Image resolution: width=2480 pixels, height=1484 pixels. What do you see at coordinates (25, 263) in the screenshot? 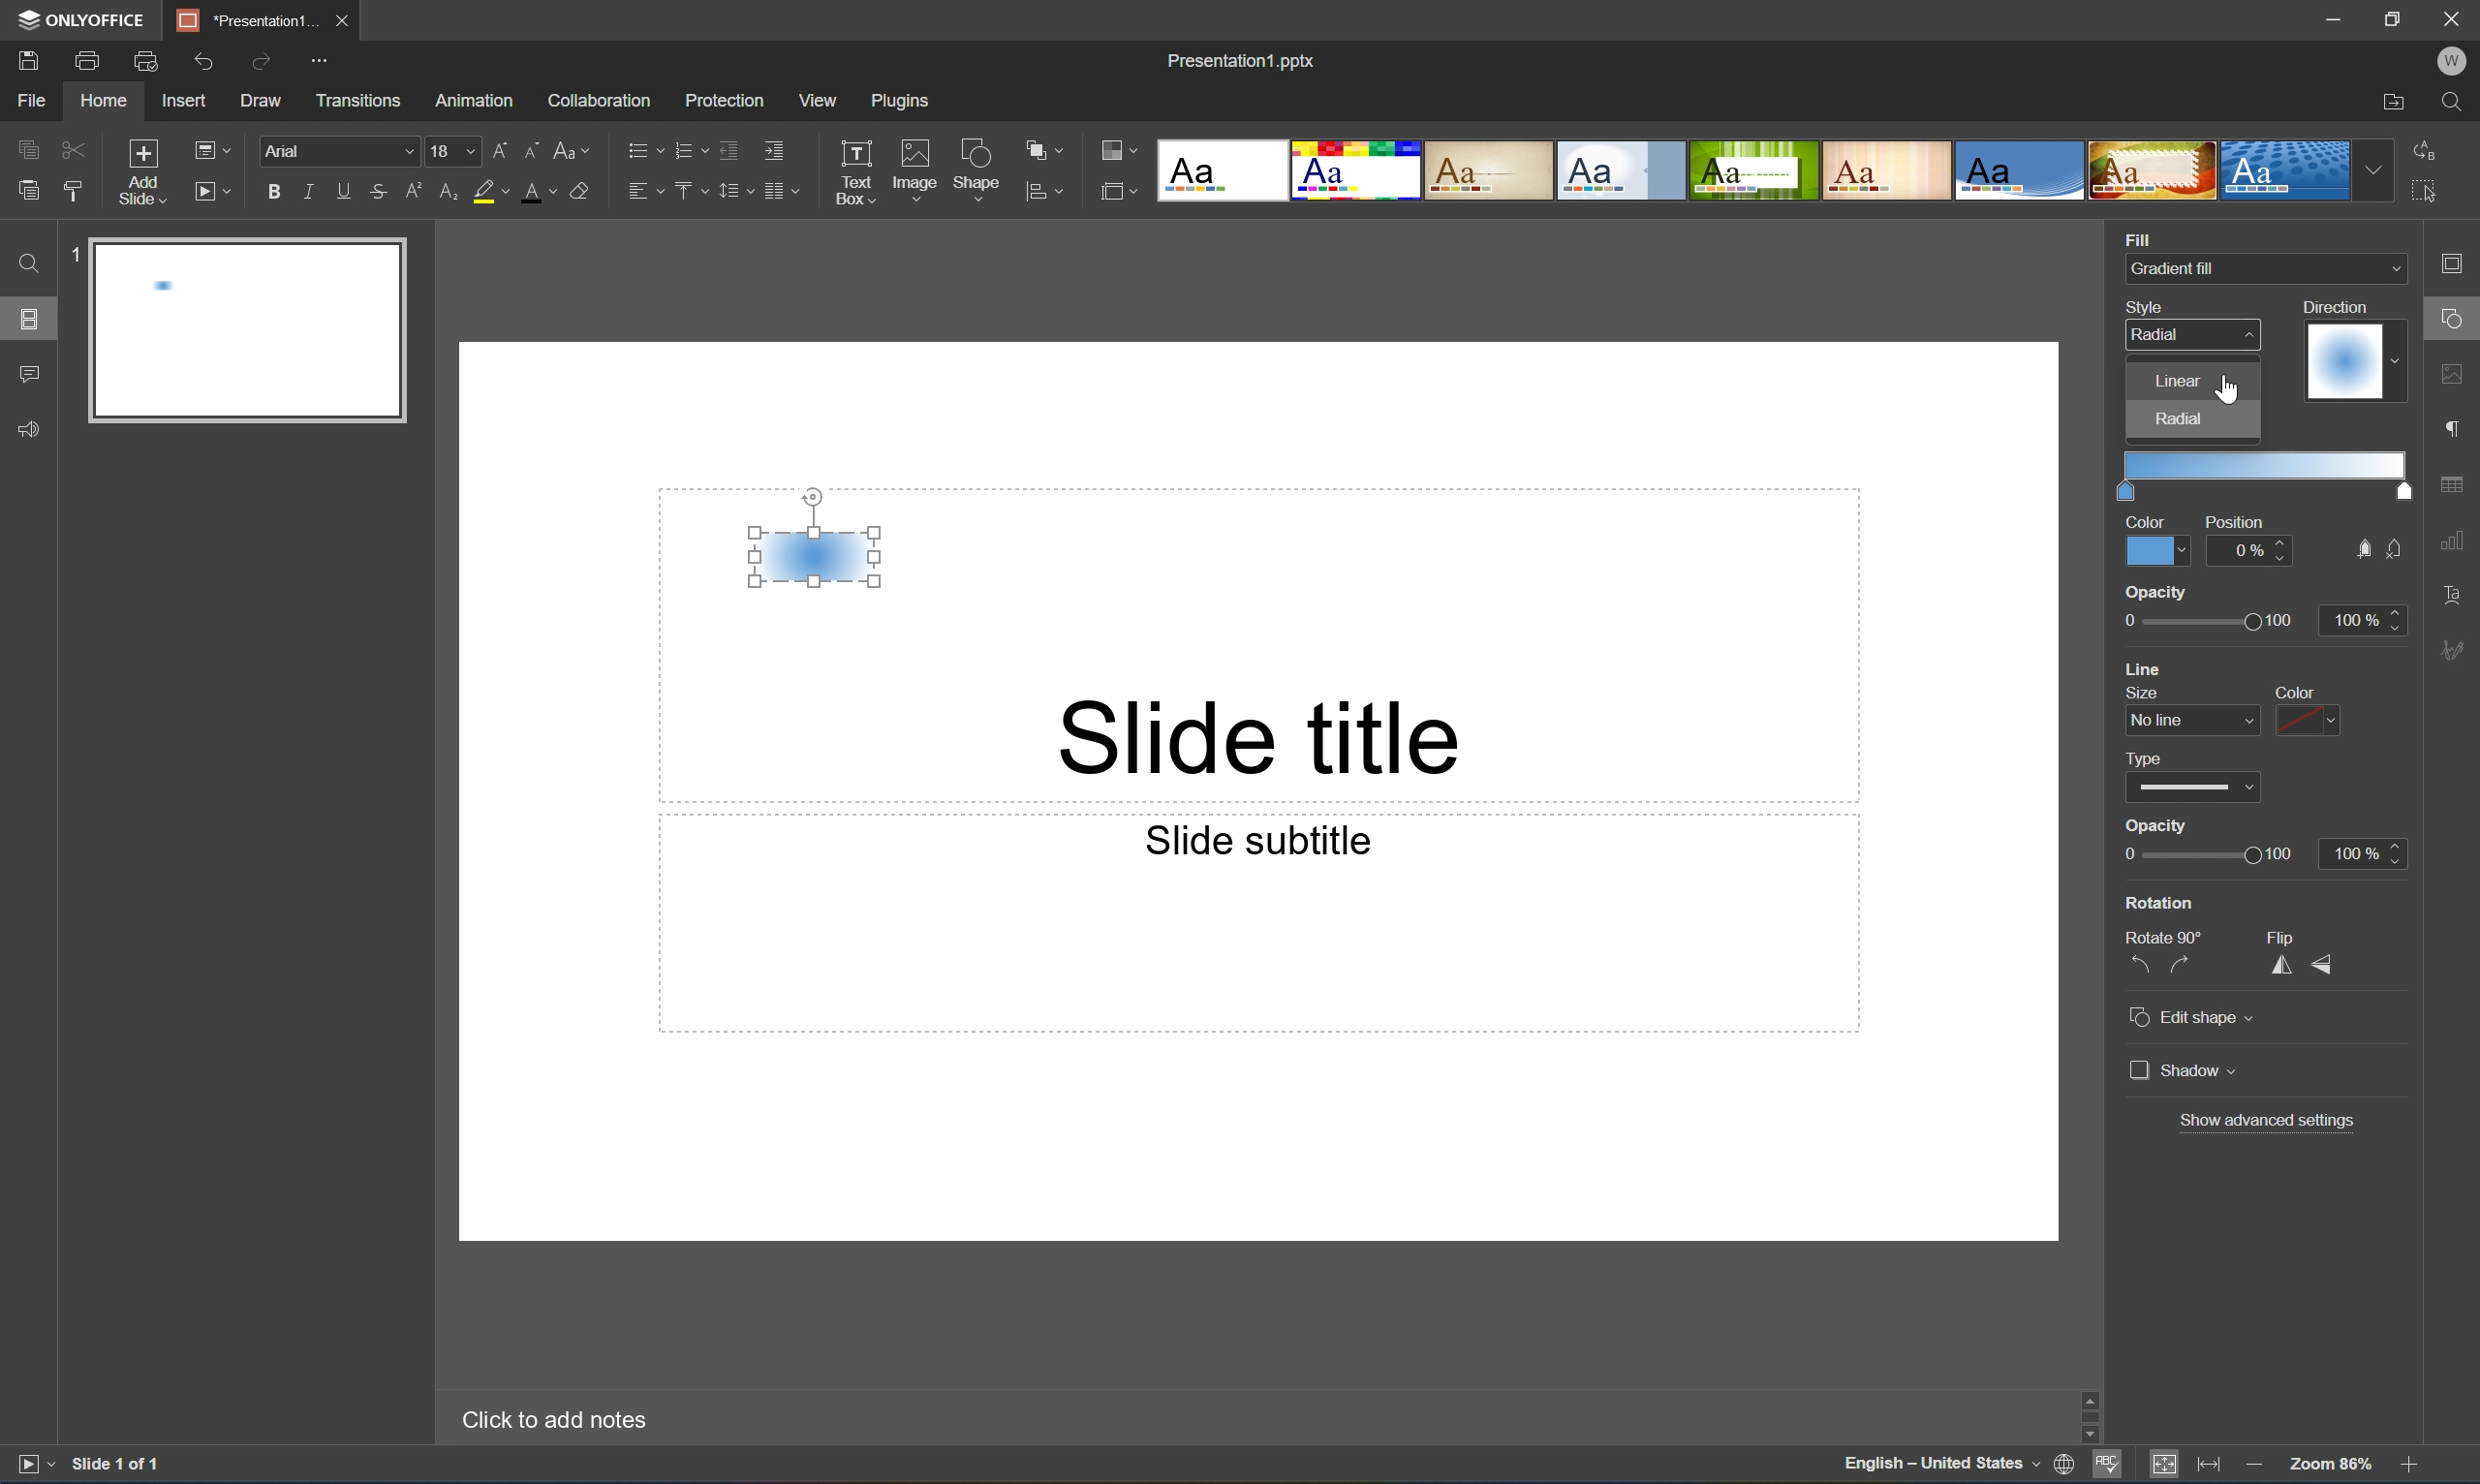
I see `Find` at bounding box center [25, 263].